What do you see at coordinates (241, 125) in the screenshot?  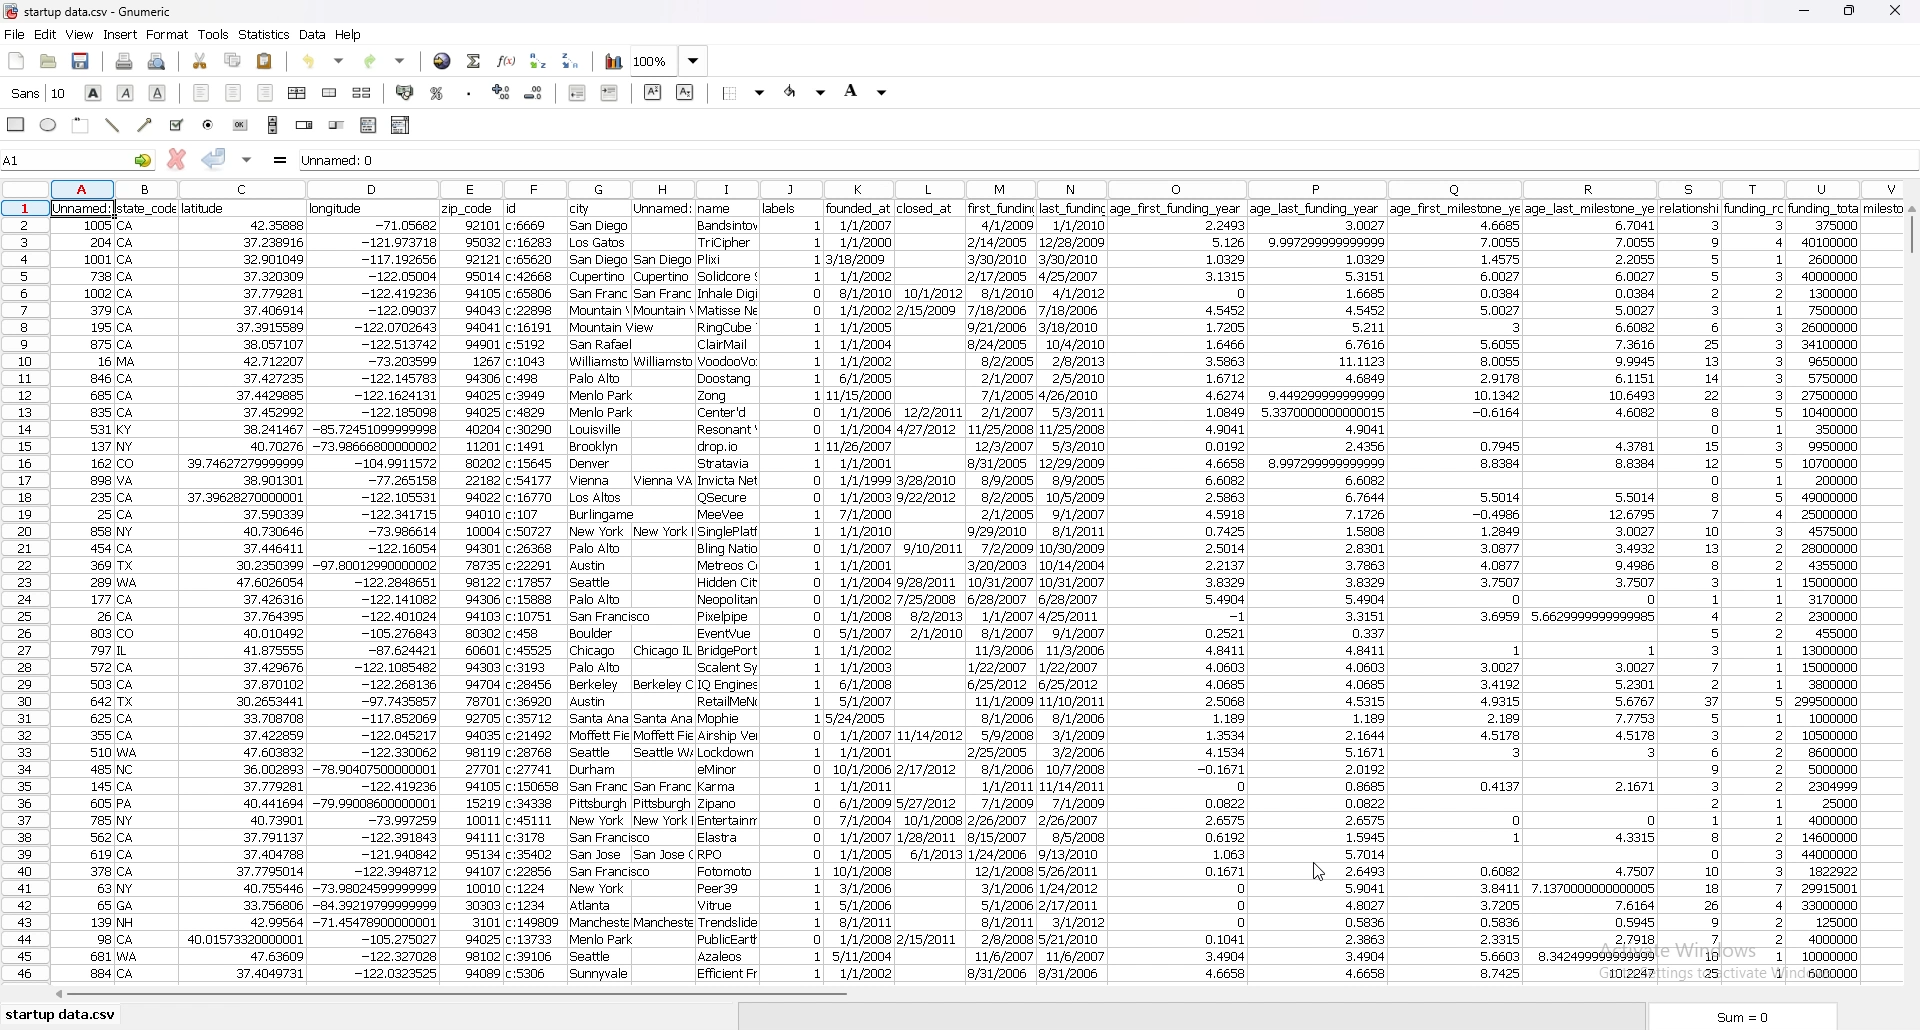 I see `button` at bounding box center [241, 125].